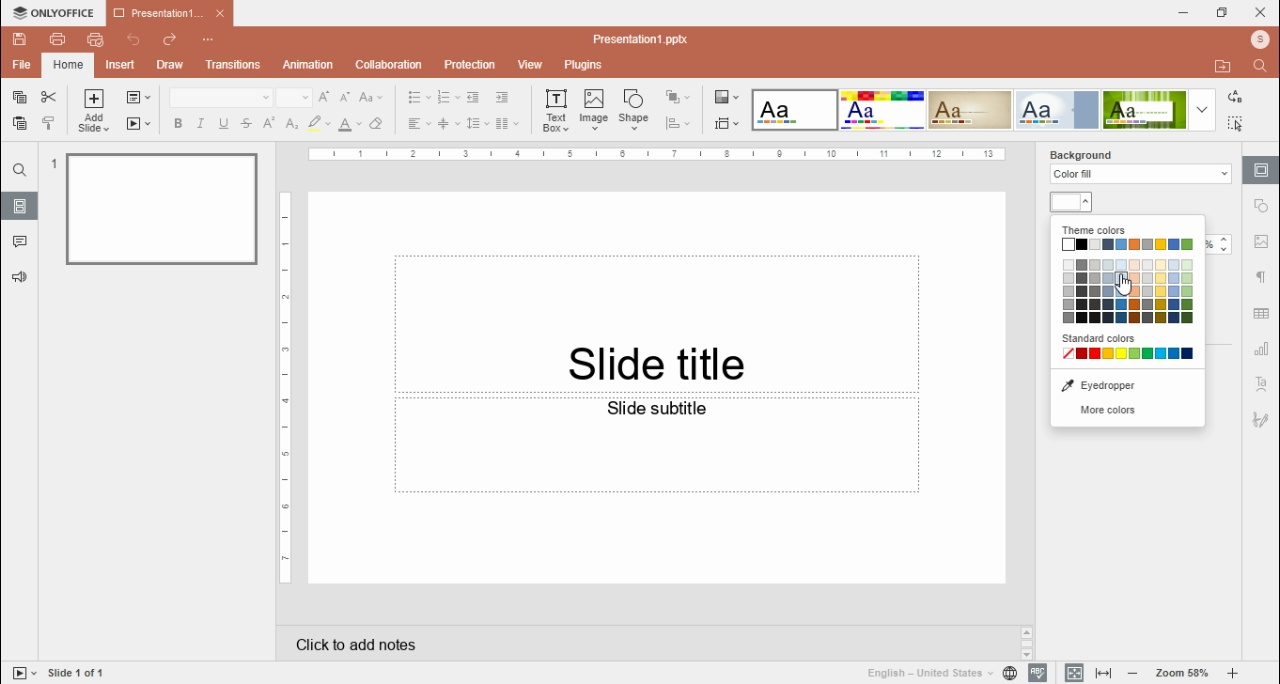 The height and width of the screenshot is (684, 1280). Describe the element at coordinates (350, 124) in the screenshot. I see `font color` at that location.